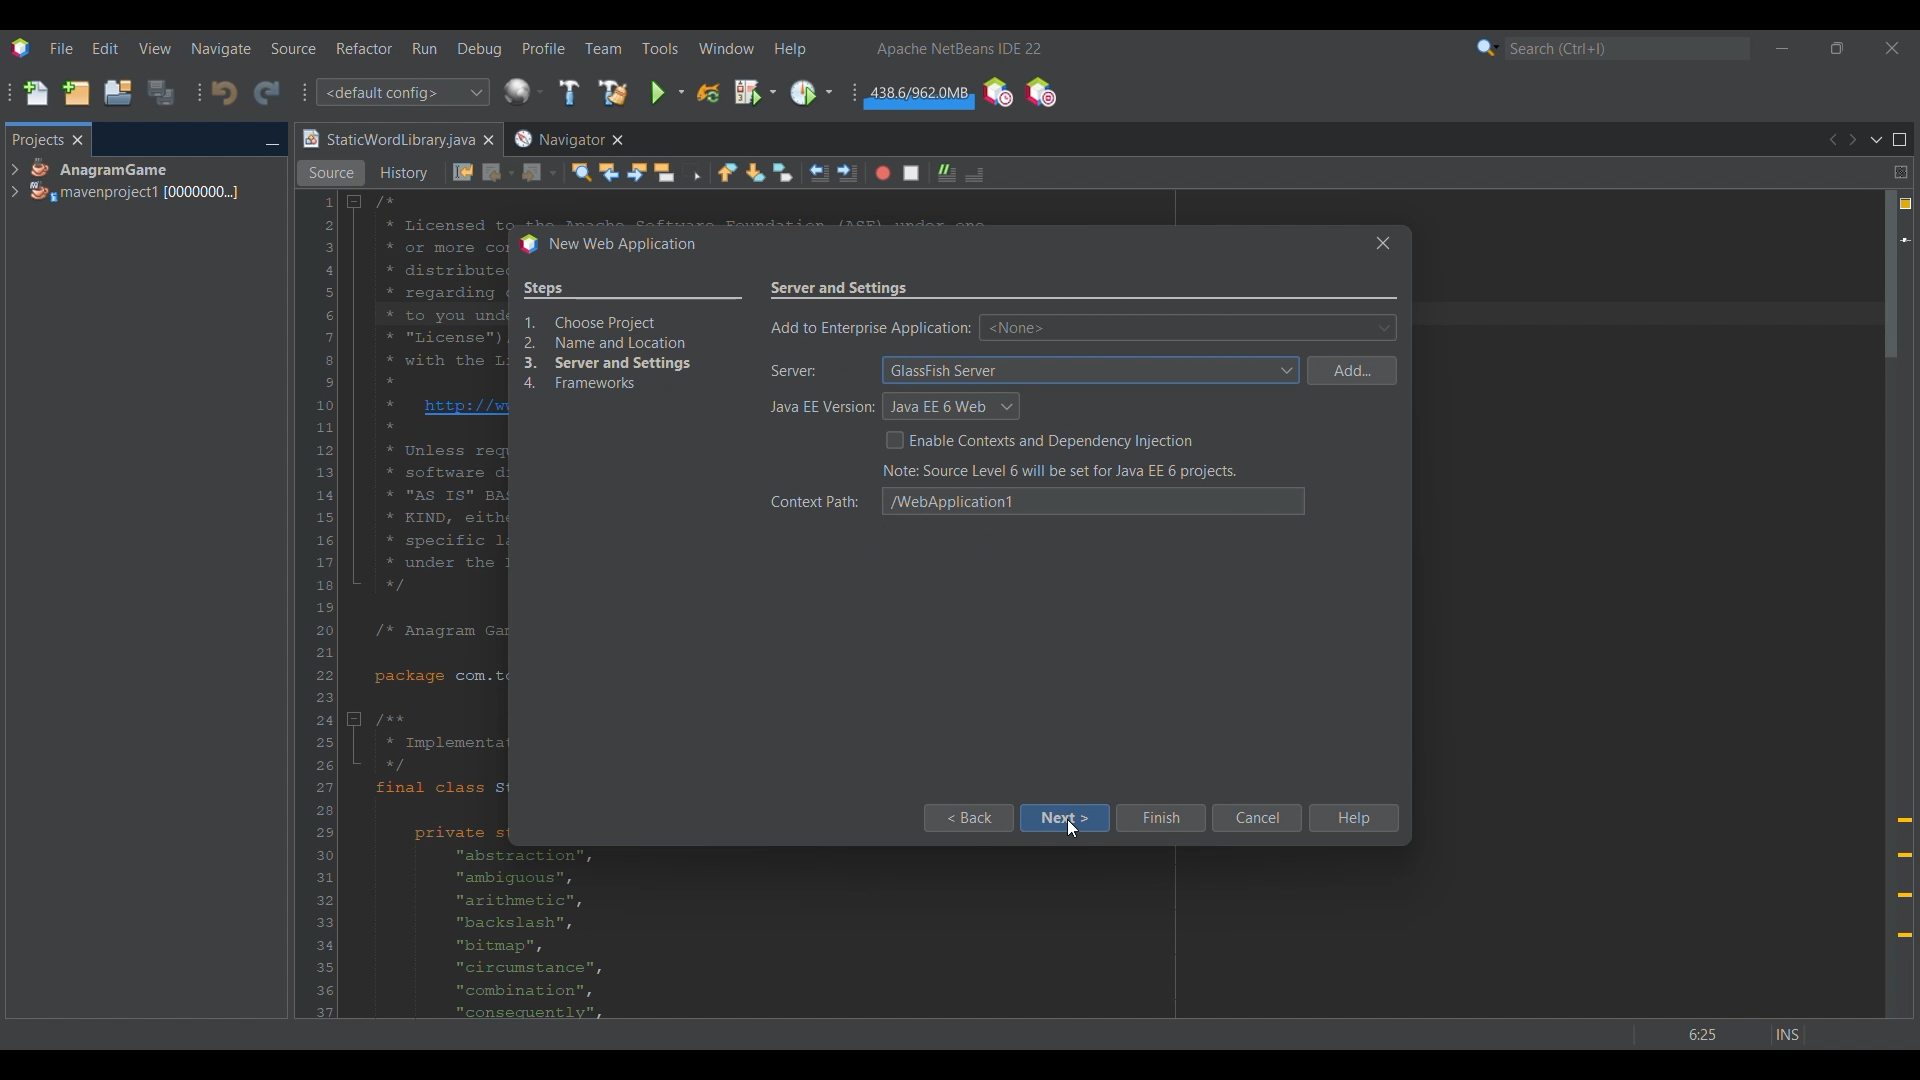 This screenshot has height=1080, width=1920. Describe the element at coordinates (155, 48) in the screenshot. I see `View menu` at that location.